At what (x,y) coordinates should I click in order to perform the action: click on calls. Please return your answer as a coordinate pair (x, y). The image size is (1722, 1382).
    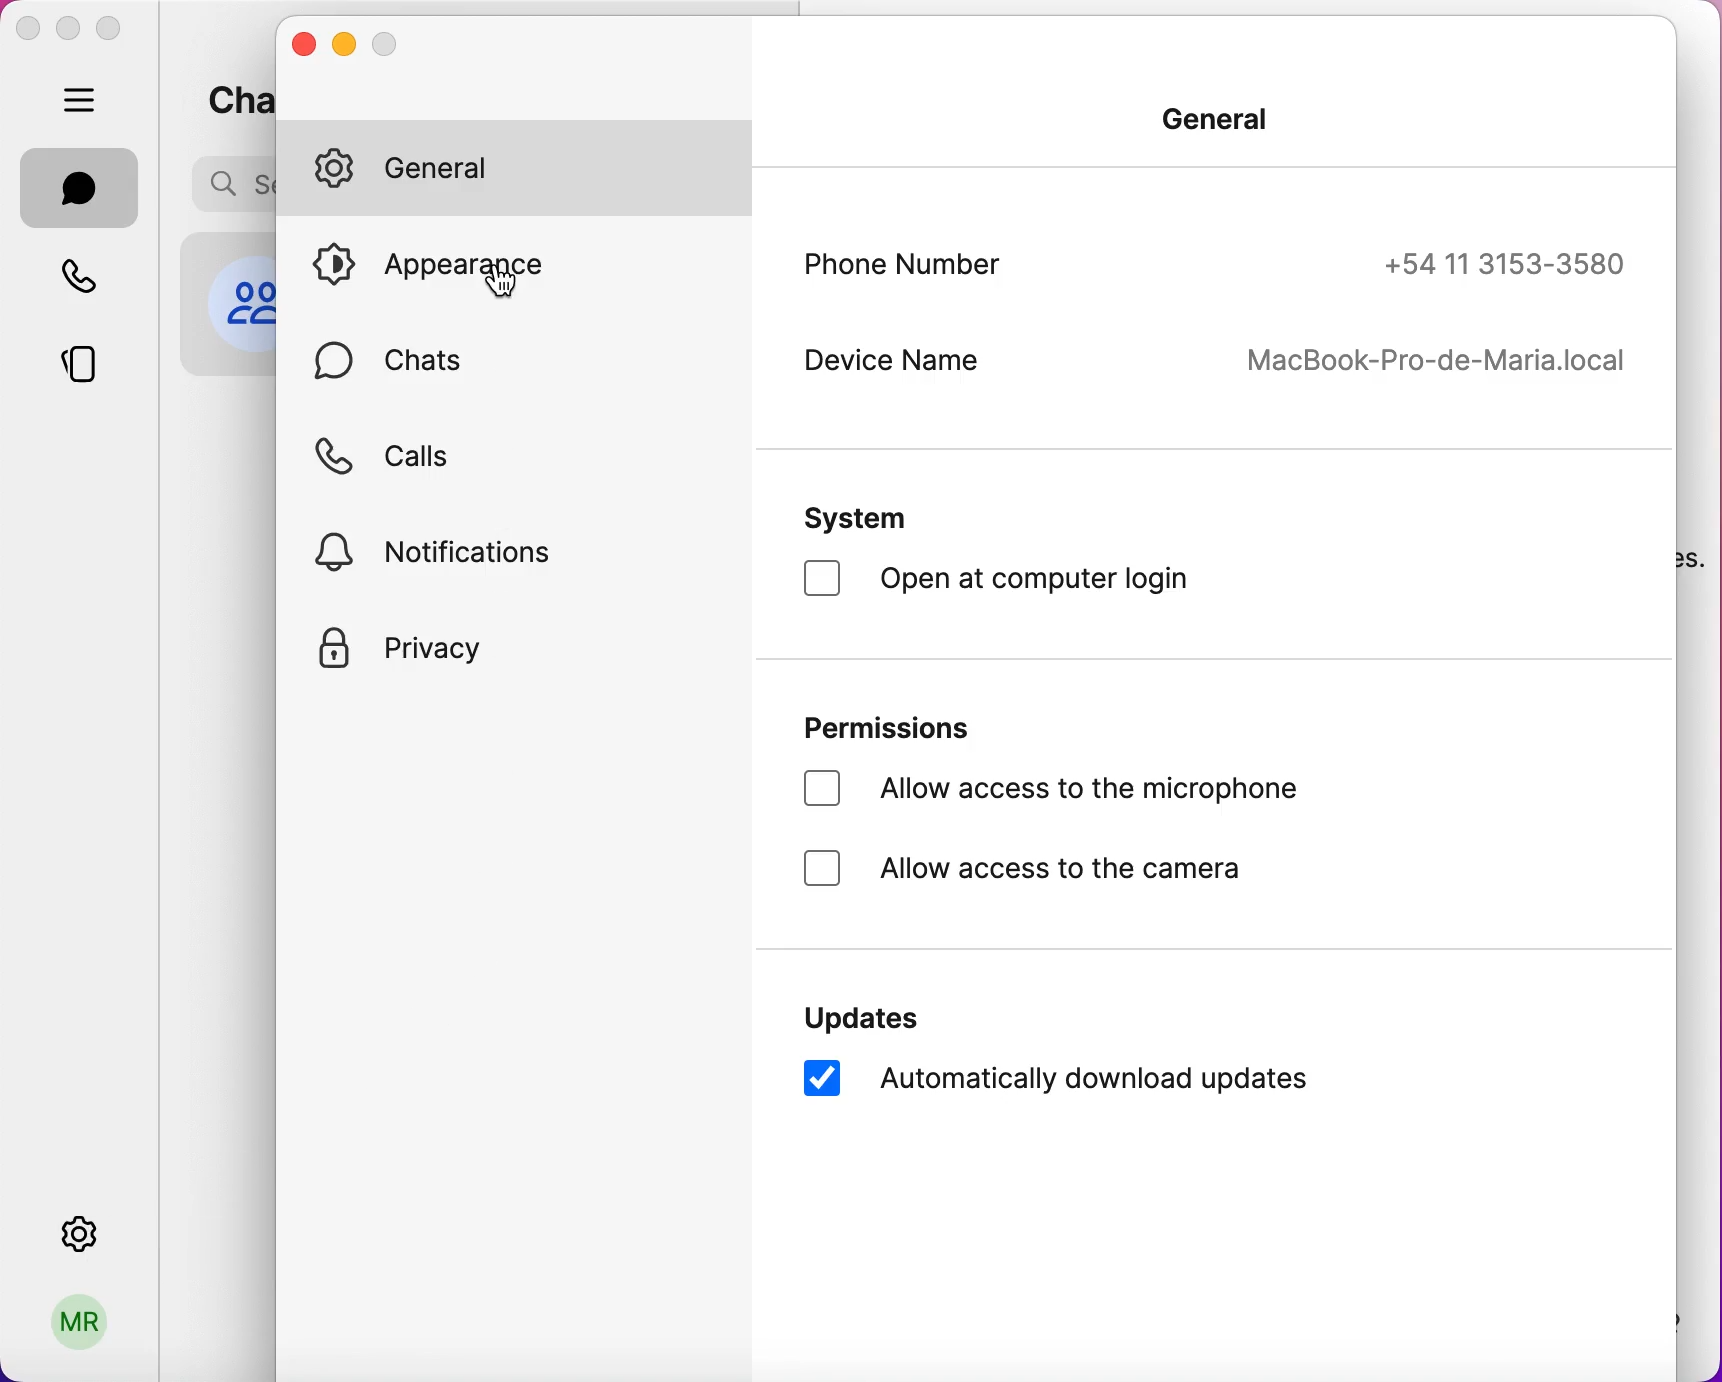
    Looking at the image, I should click on (397, 461).